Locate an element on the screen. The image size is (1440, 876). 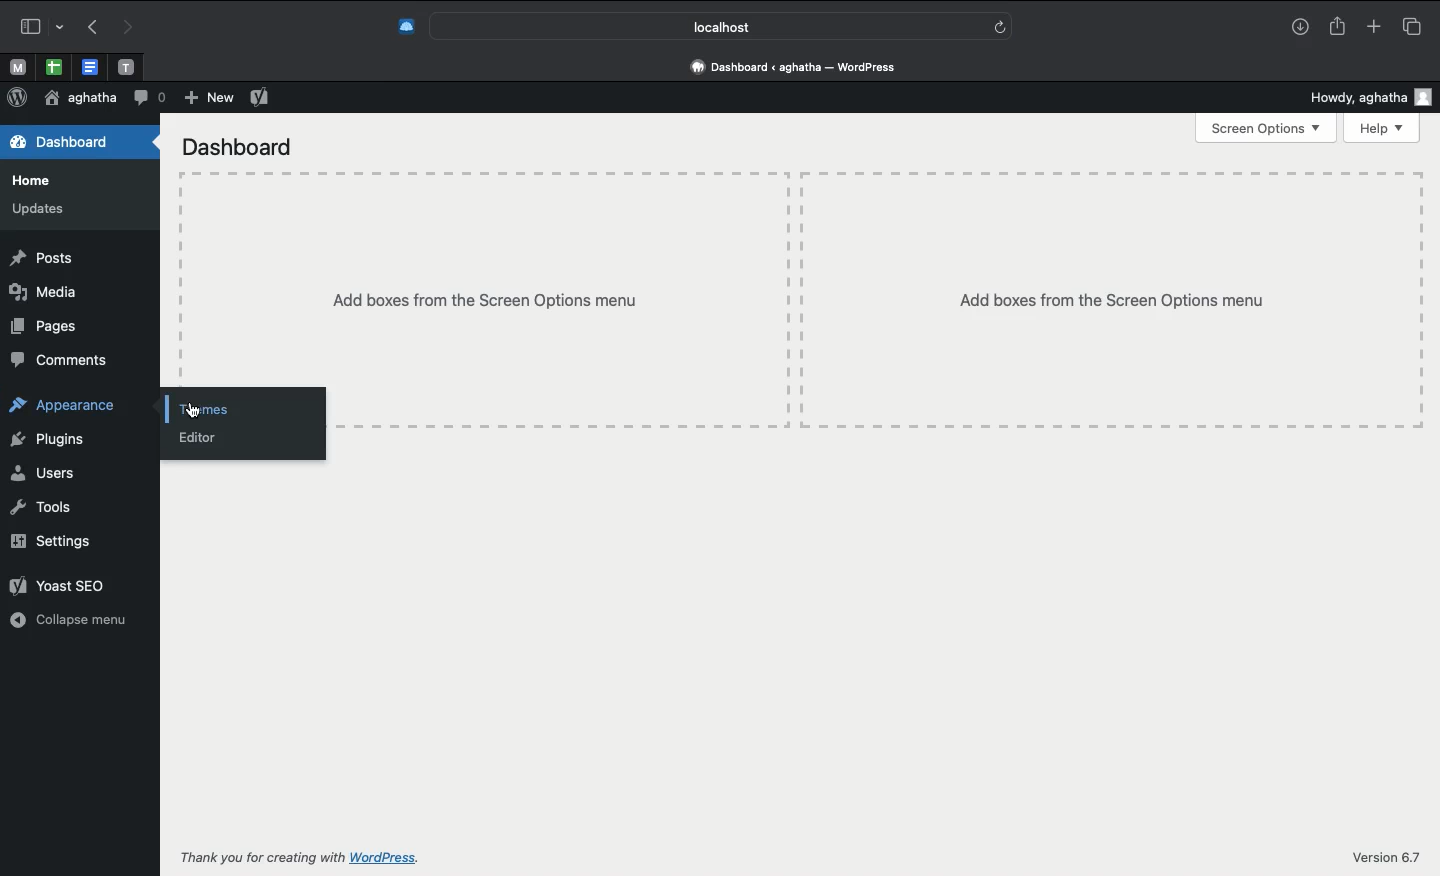
Logo is located at coordinates (14, 98).